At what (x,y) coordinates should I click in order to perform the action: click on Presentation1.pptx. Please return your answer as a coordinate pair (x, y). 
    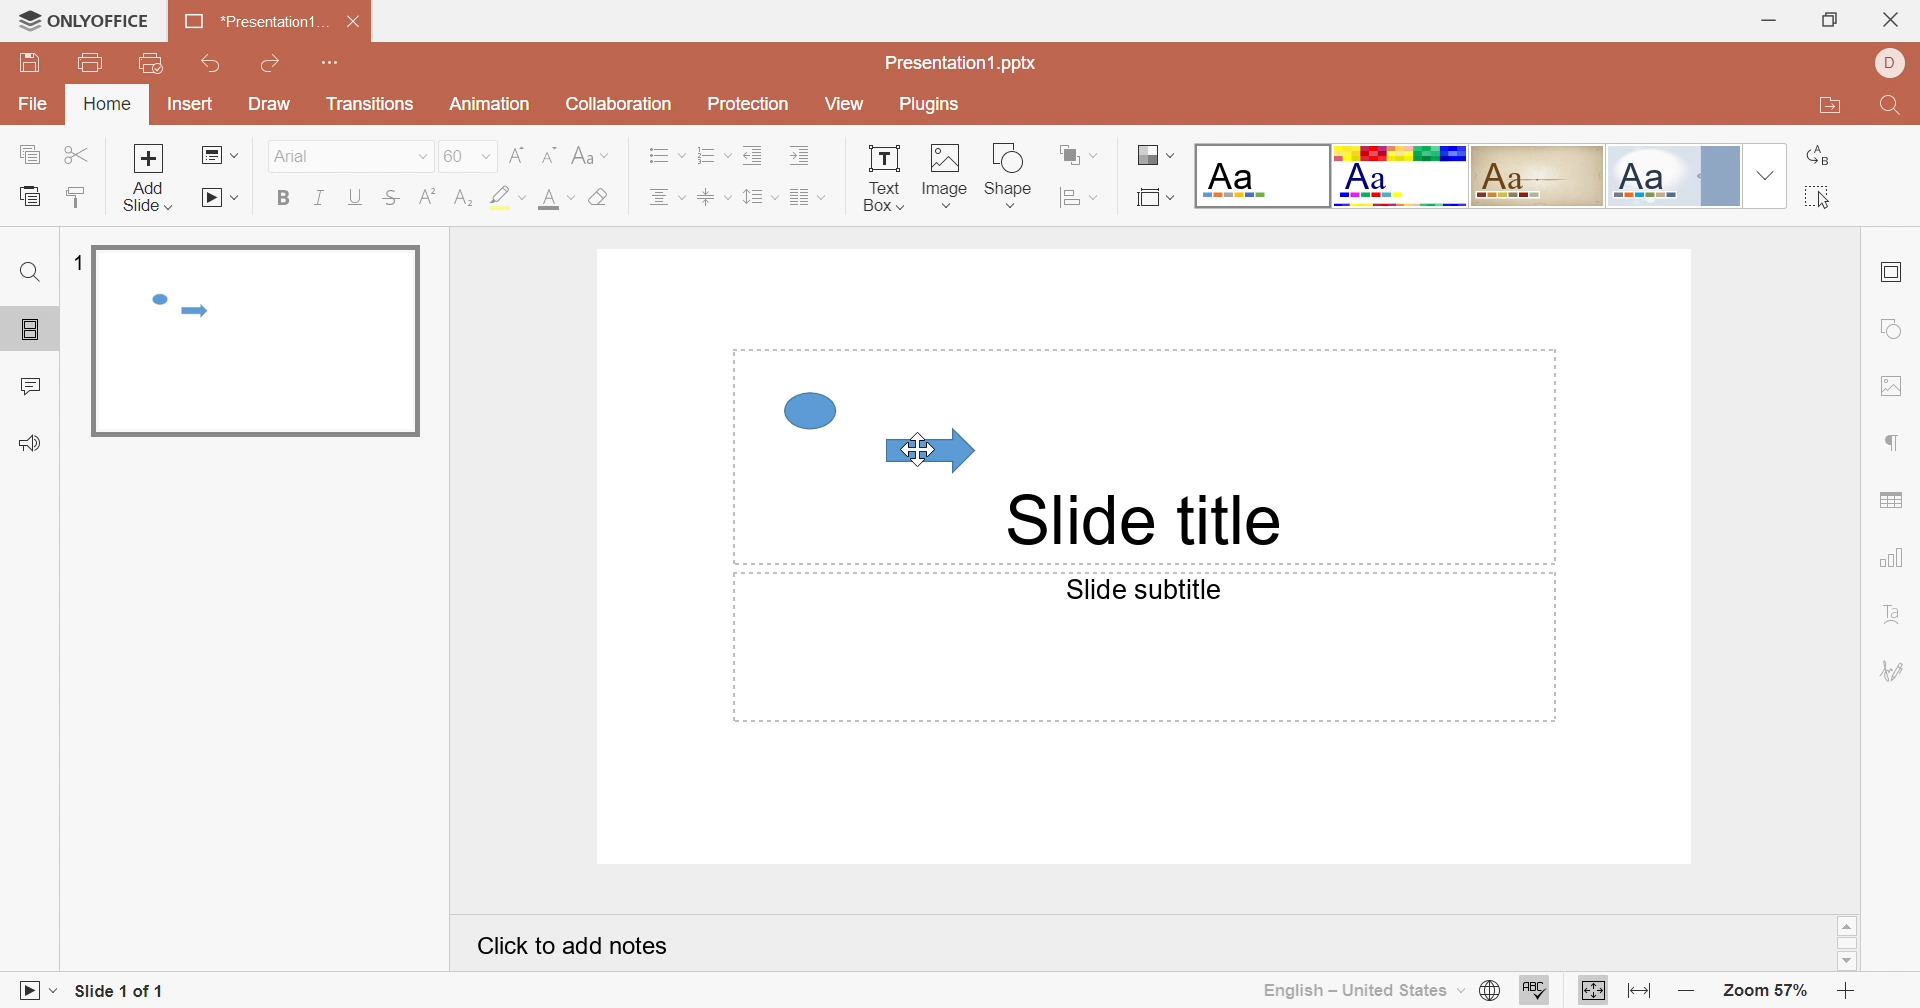
    Looking at the image, I should click on (963, 63).